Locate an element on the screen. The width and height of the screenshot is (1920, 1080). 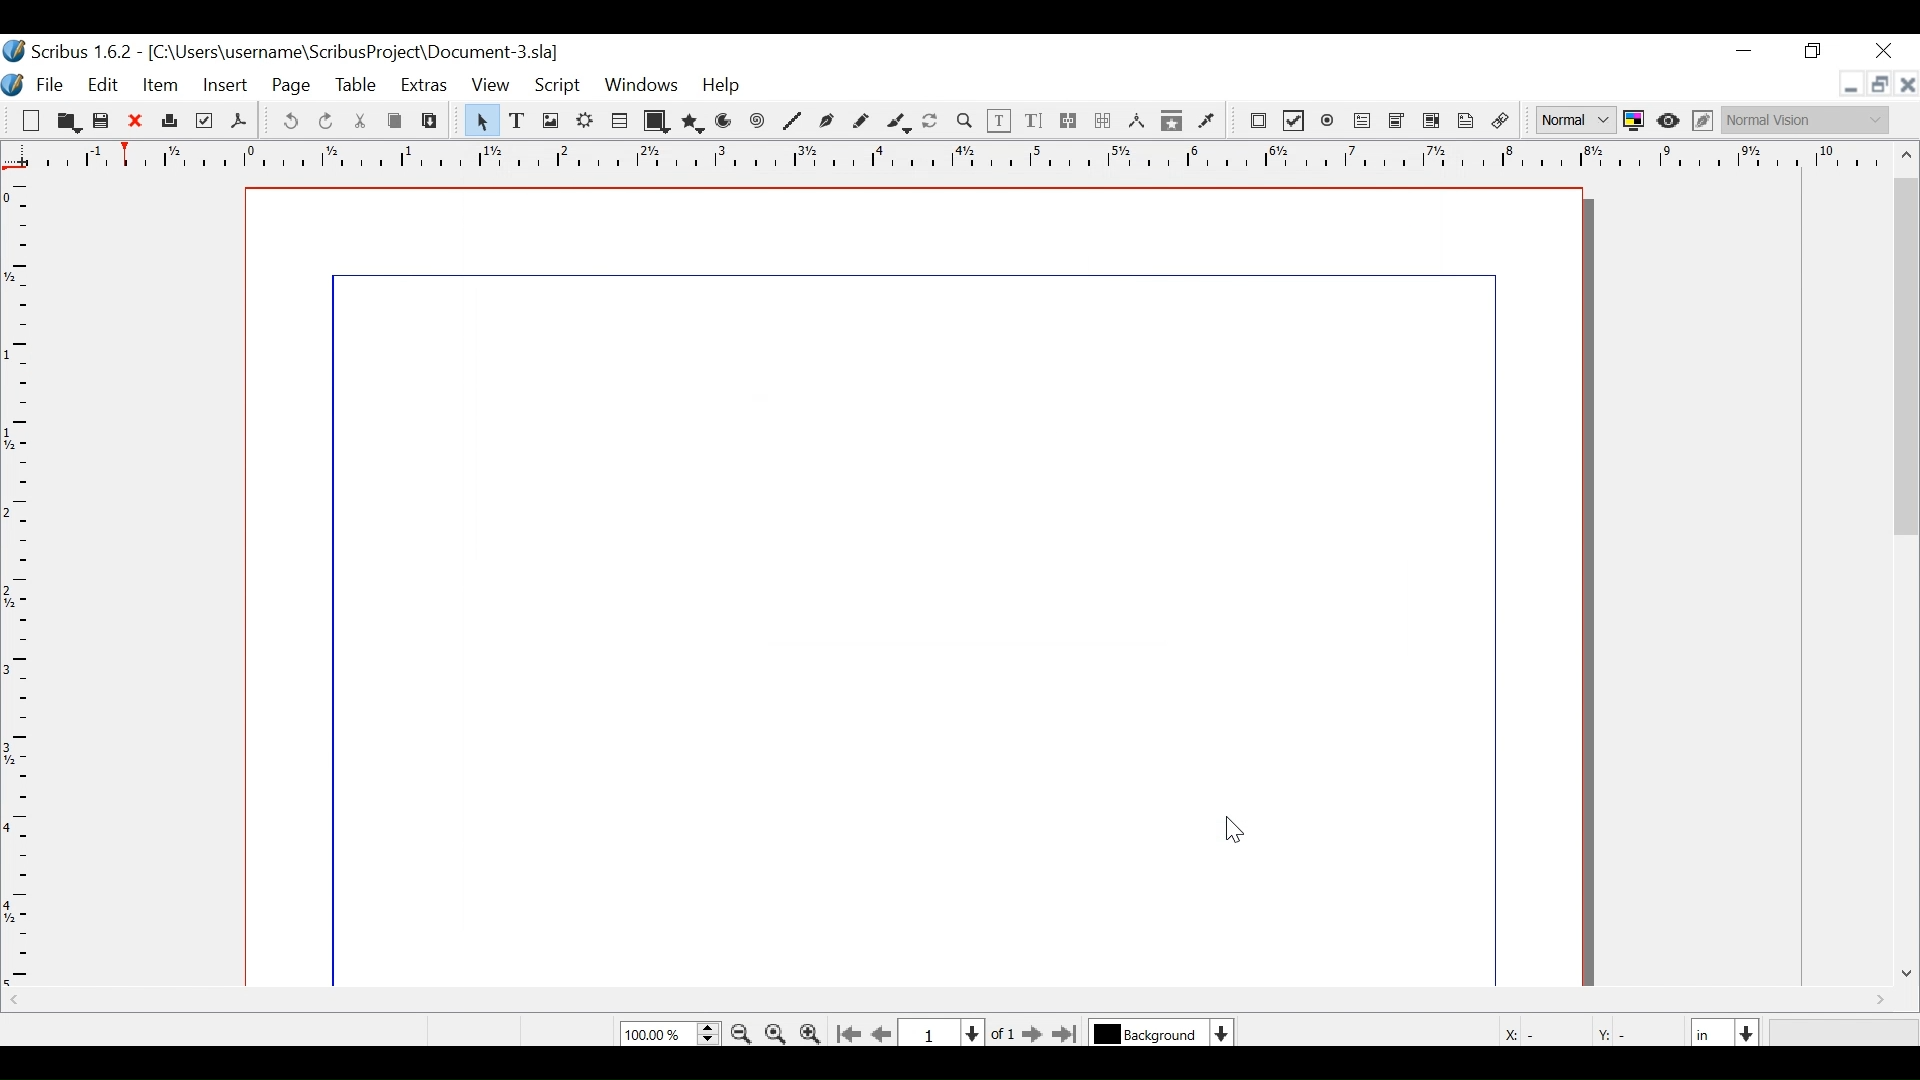
Toggle color Management System is located at coordinates (1634, 122).